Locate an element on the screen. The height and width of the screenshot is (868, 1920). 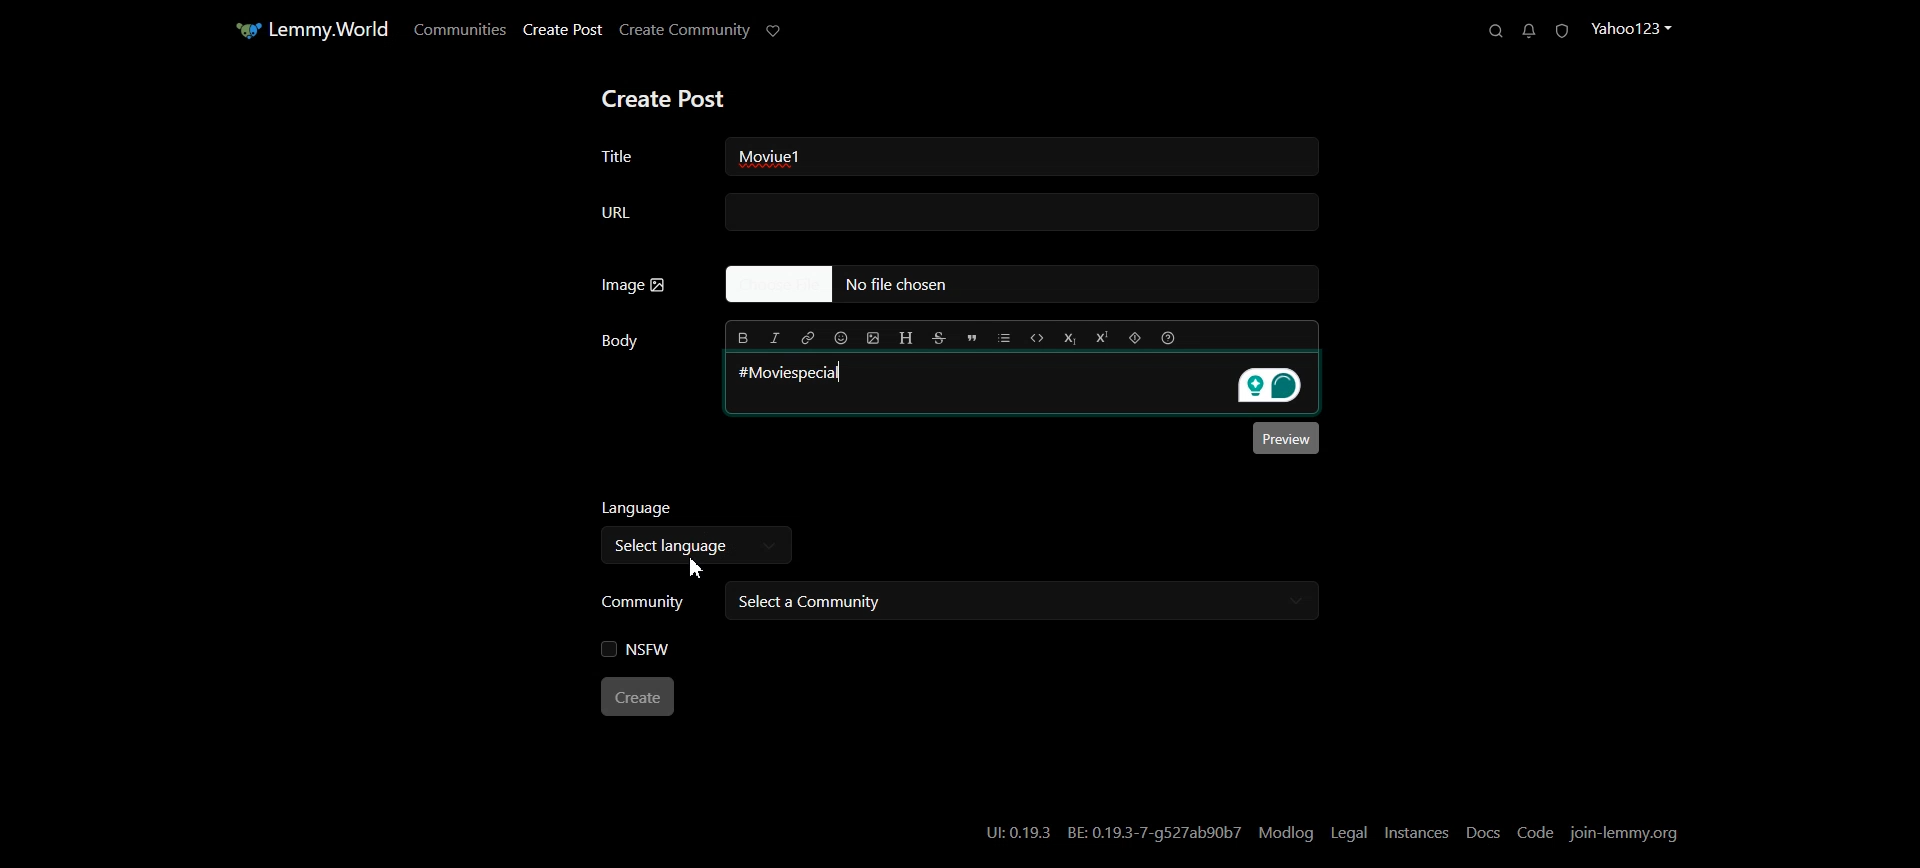
Upload Image is located at coordinates (874, 338).